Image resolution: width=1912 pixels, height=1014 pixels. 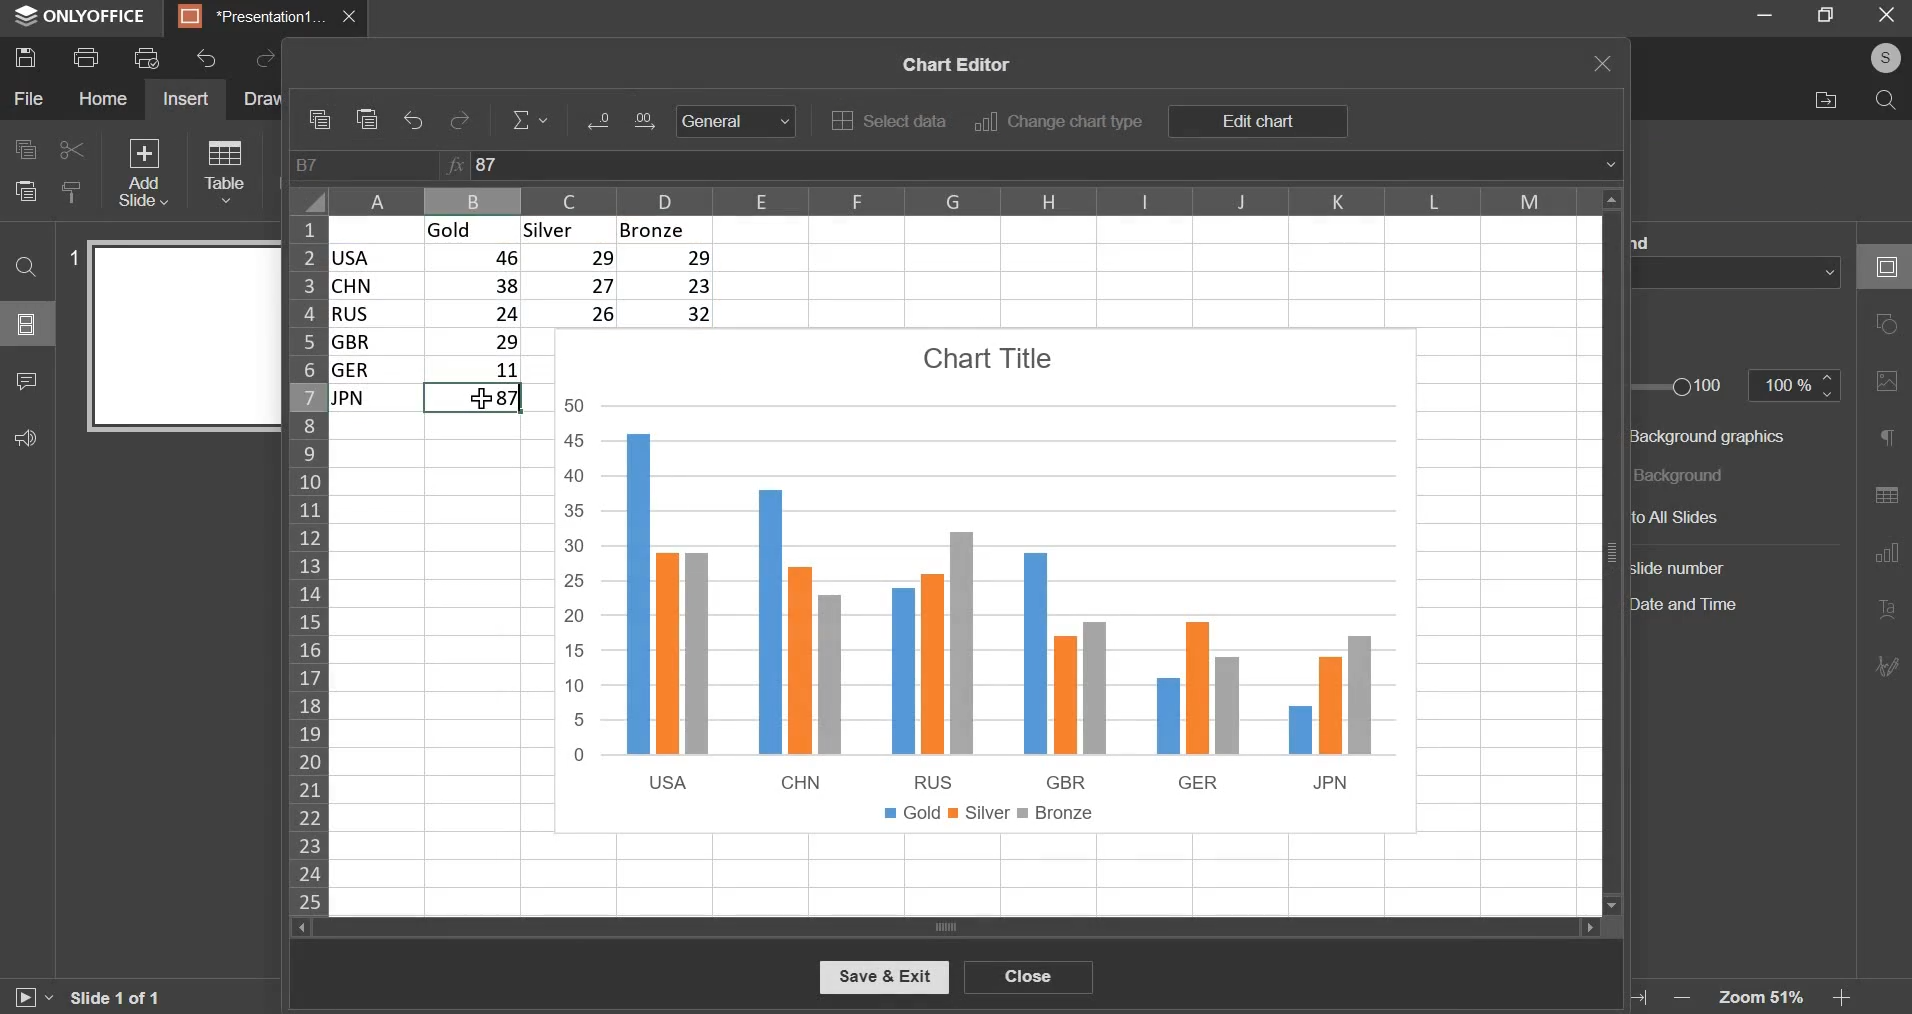 What do you see at coordinates (1713, 435) in the screenshot?
I see `background graphics` at bounding box center [1713, 435].